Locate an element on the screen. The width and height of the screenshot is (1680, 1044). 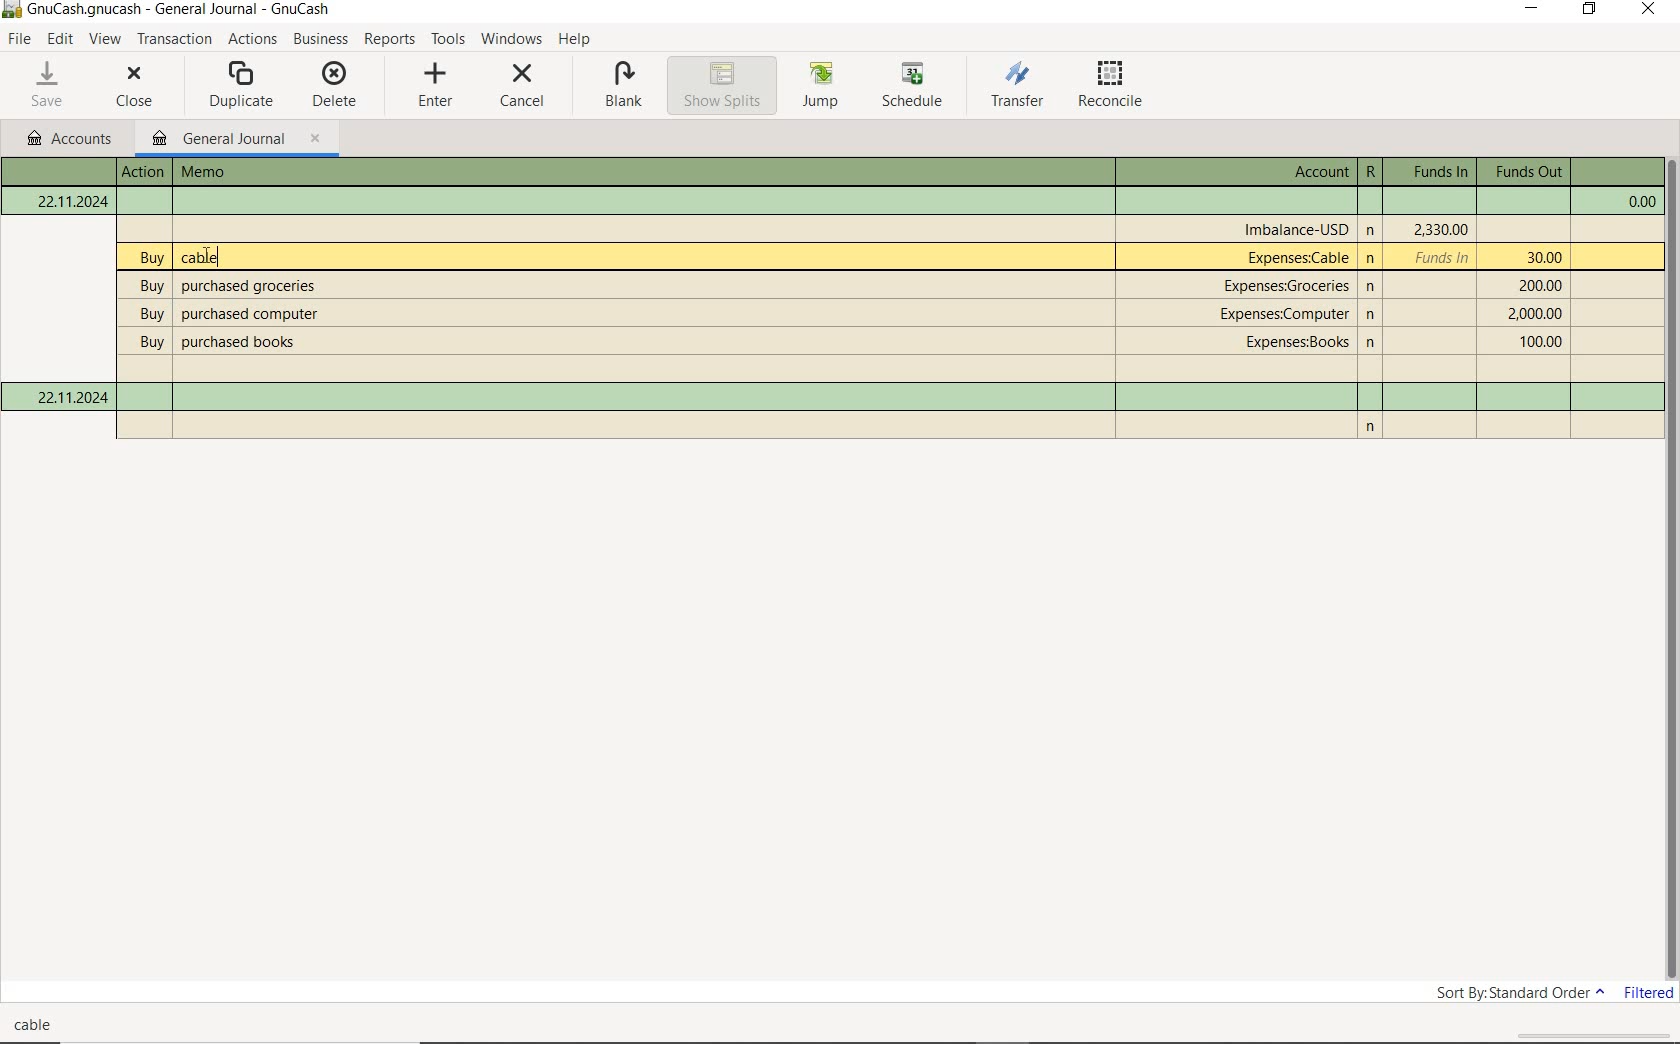
ACCOUNTS is located at coordinates (67, 139).